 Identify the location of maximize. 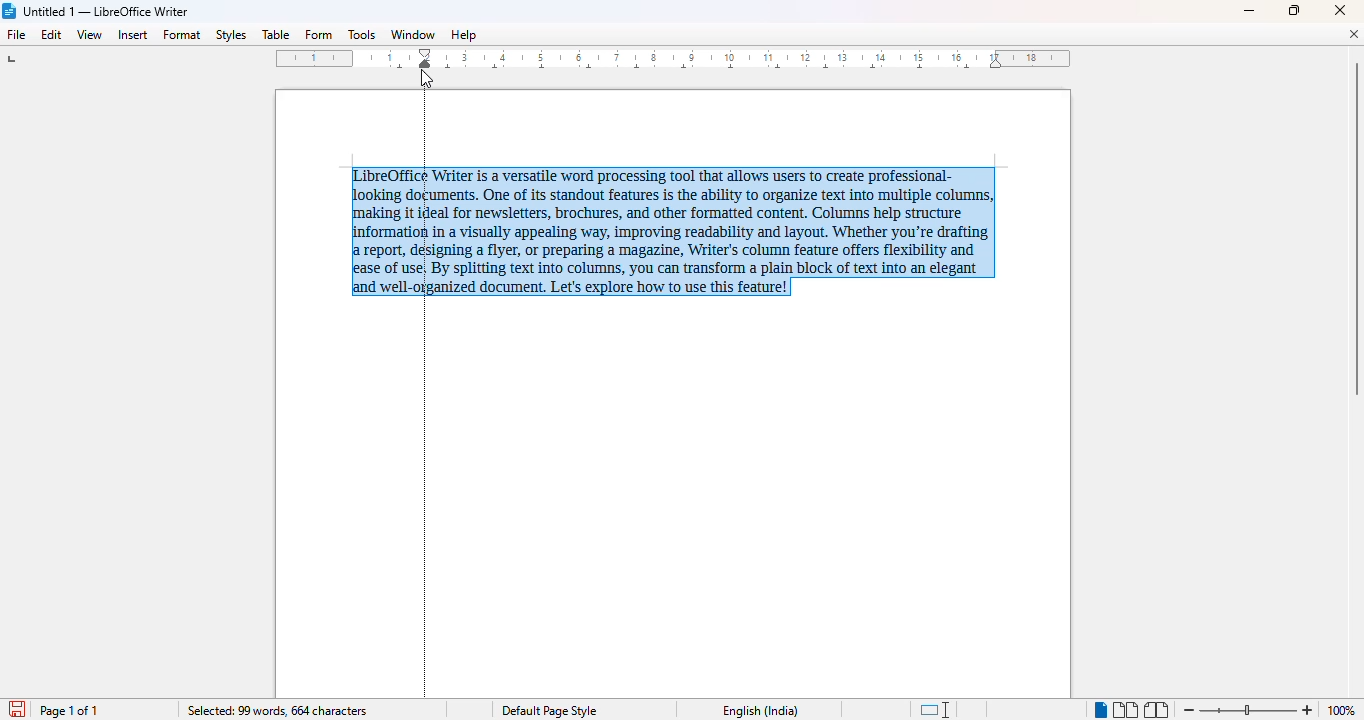
(1294, 10).